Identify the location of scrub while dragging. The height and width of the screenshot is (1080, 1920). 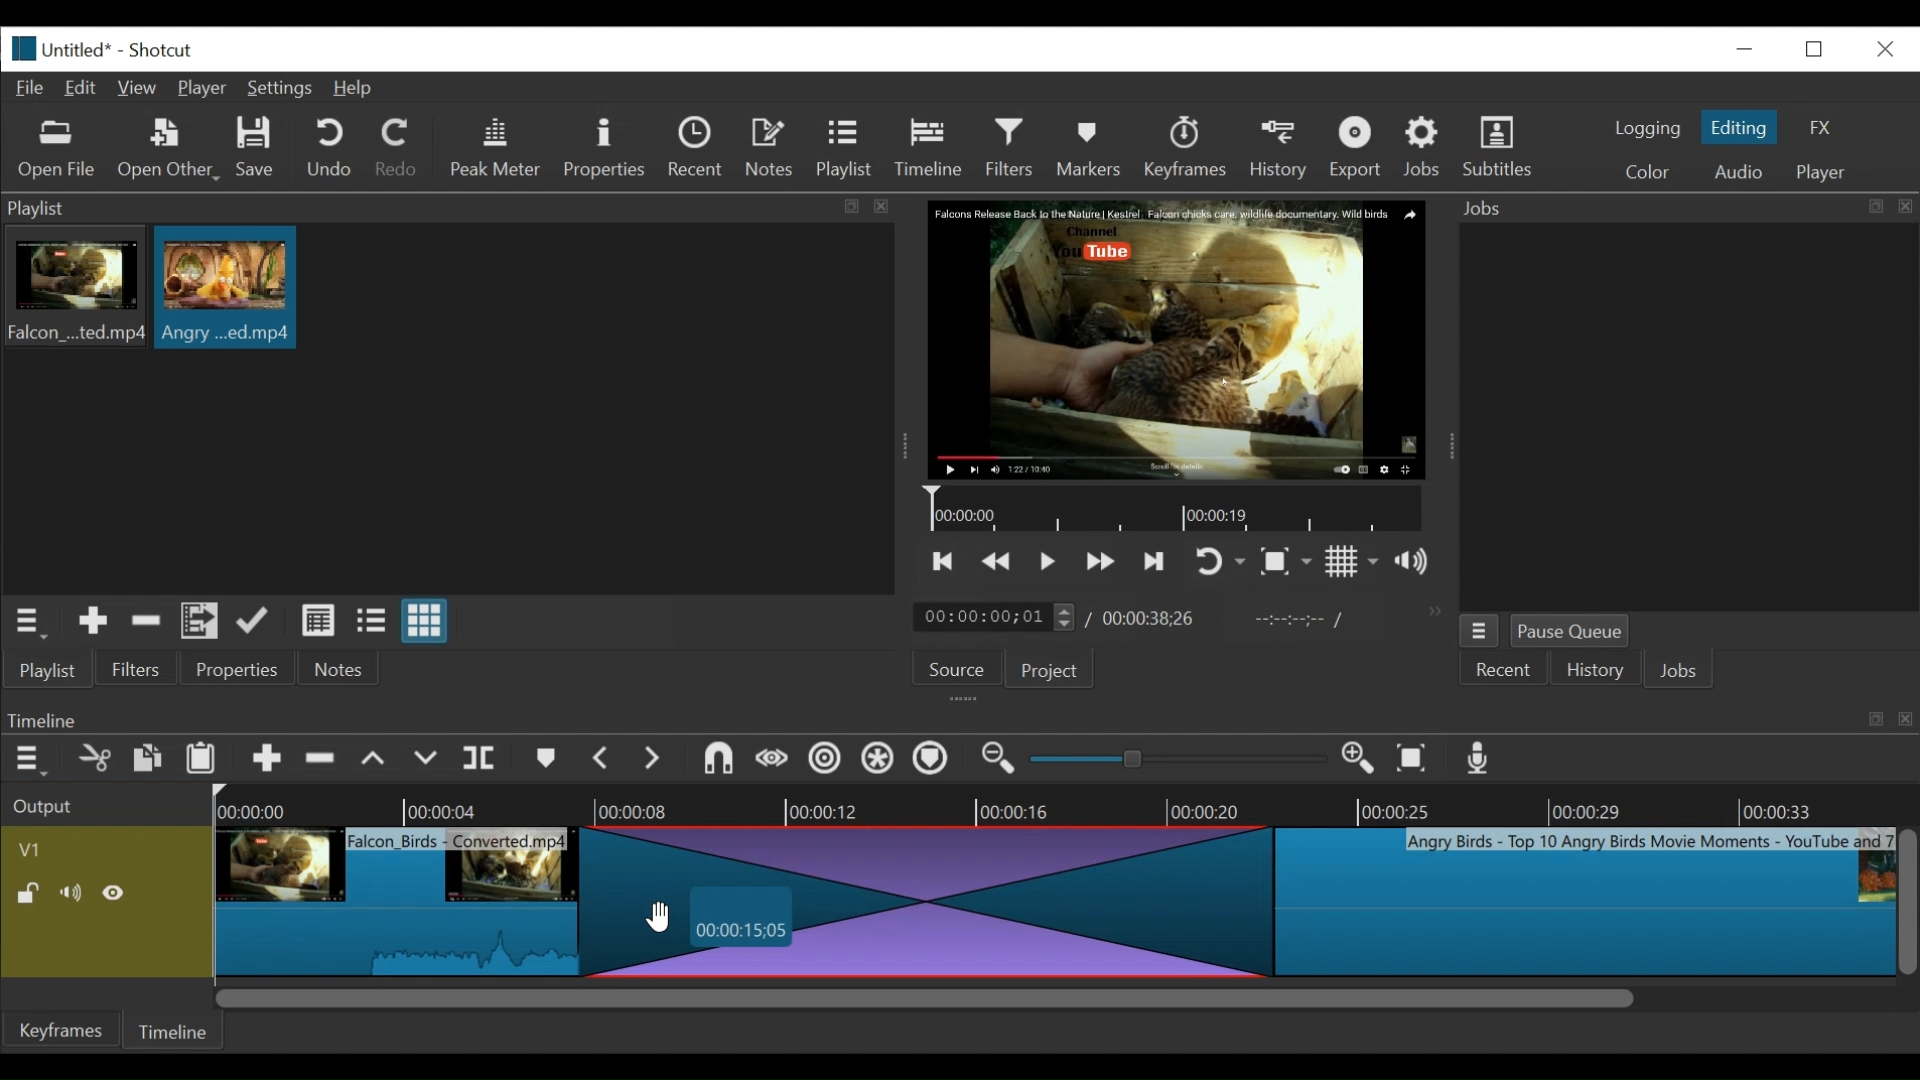
(773, 760).